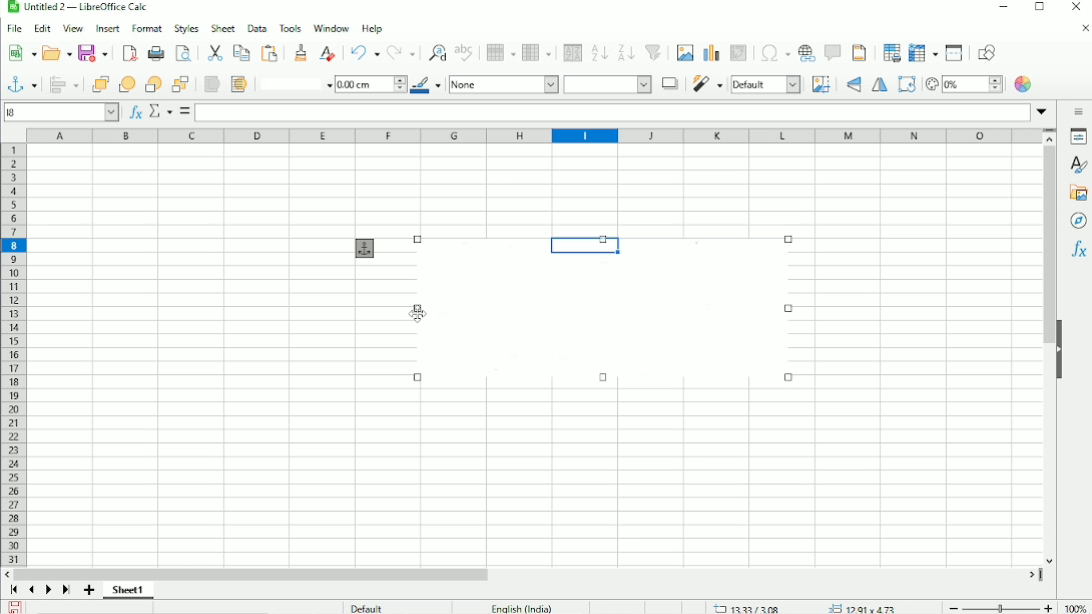 This screenshot has height=614, width=1092. What do you see at coordinates (954, 53) in the screenshot?
I see `Split window` at bounding box center [954, 53].